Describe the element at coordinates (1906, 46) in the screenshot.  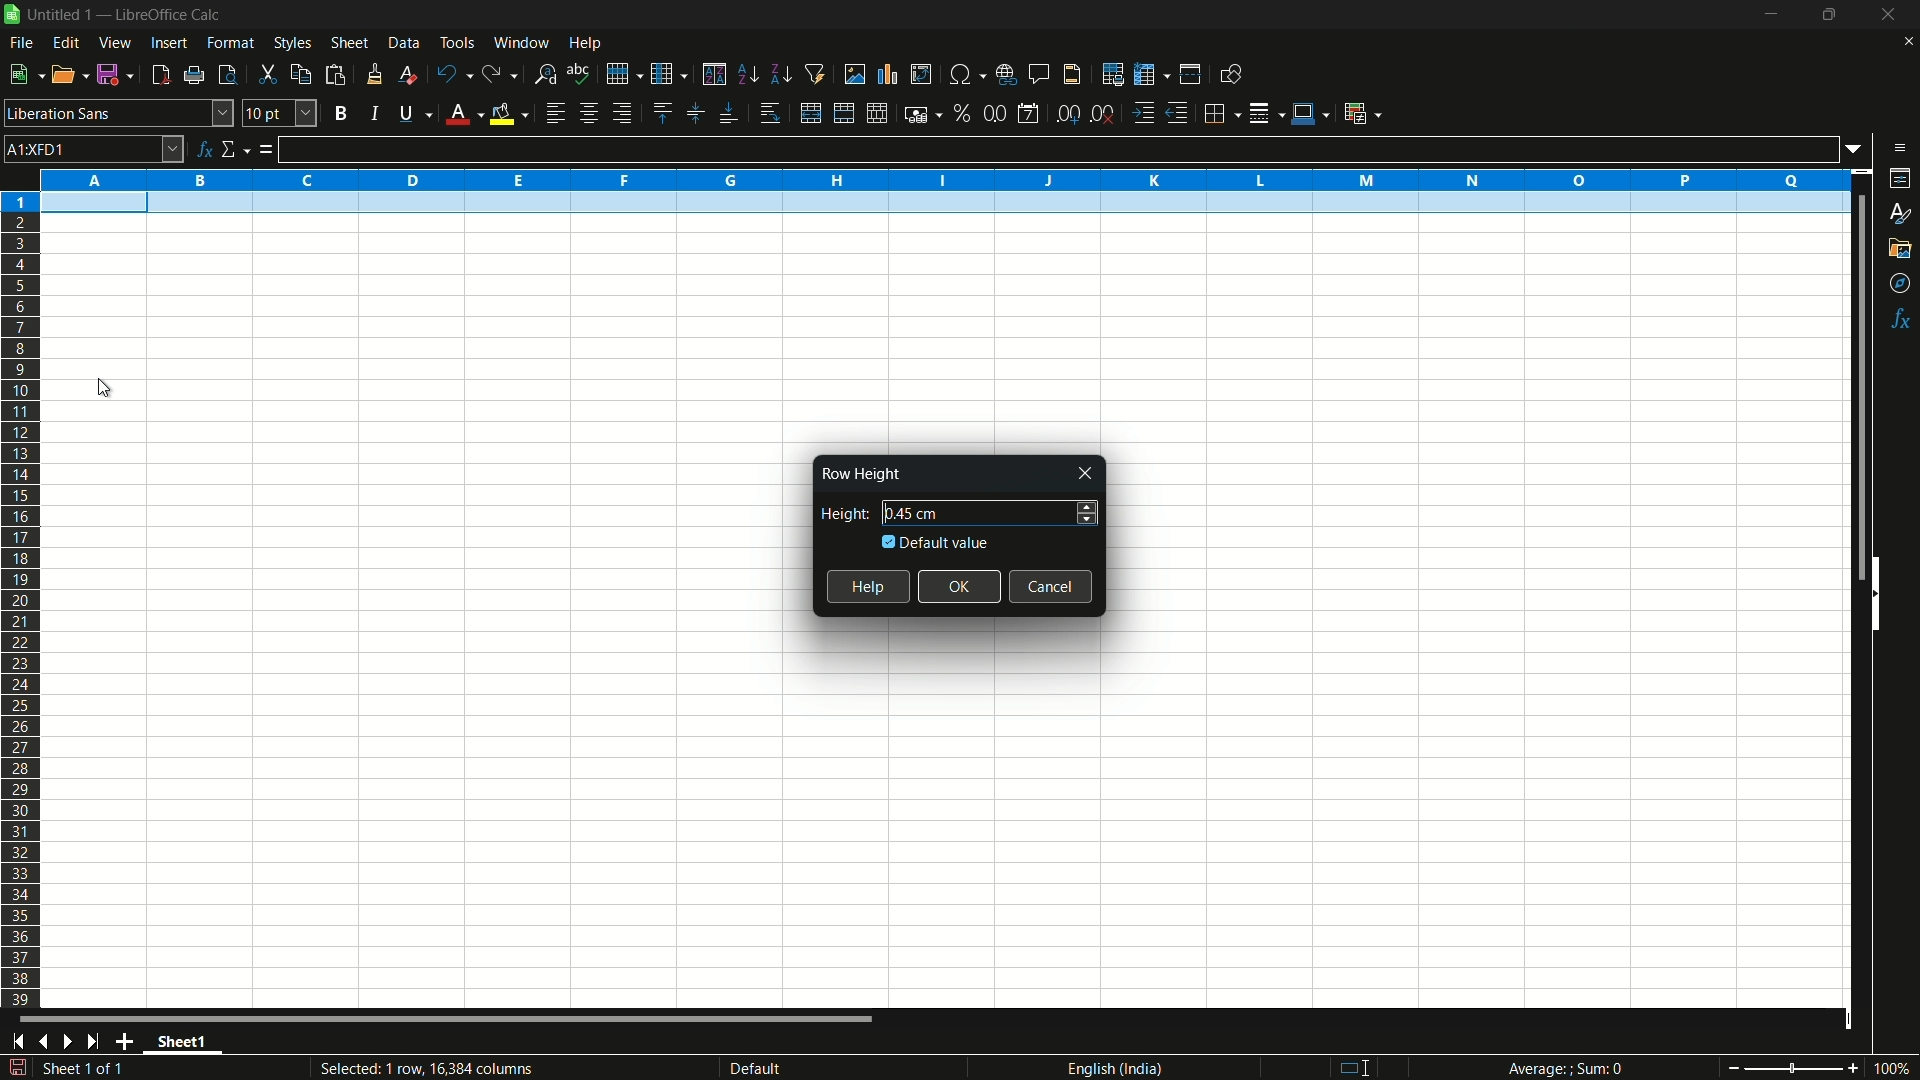
I see `close current sheet` at that location.